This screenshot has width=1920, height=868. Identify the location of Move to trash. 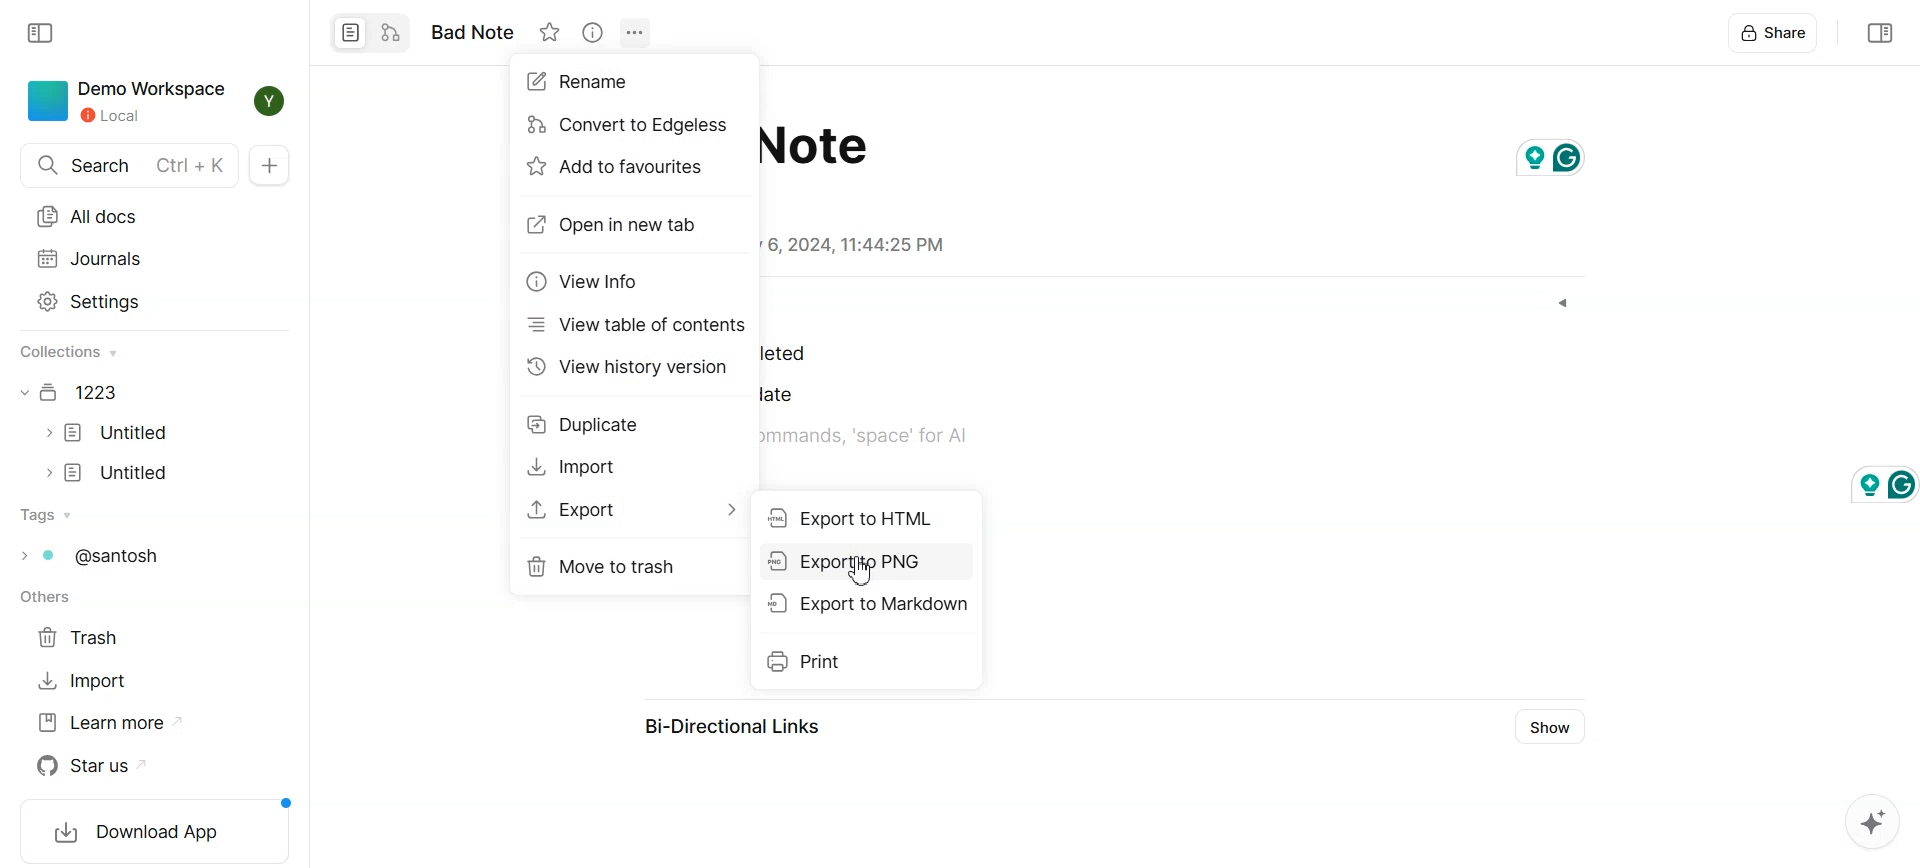
(634, 567).